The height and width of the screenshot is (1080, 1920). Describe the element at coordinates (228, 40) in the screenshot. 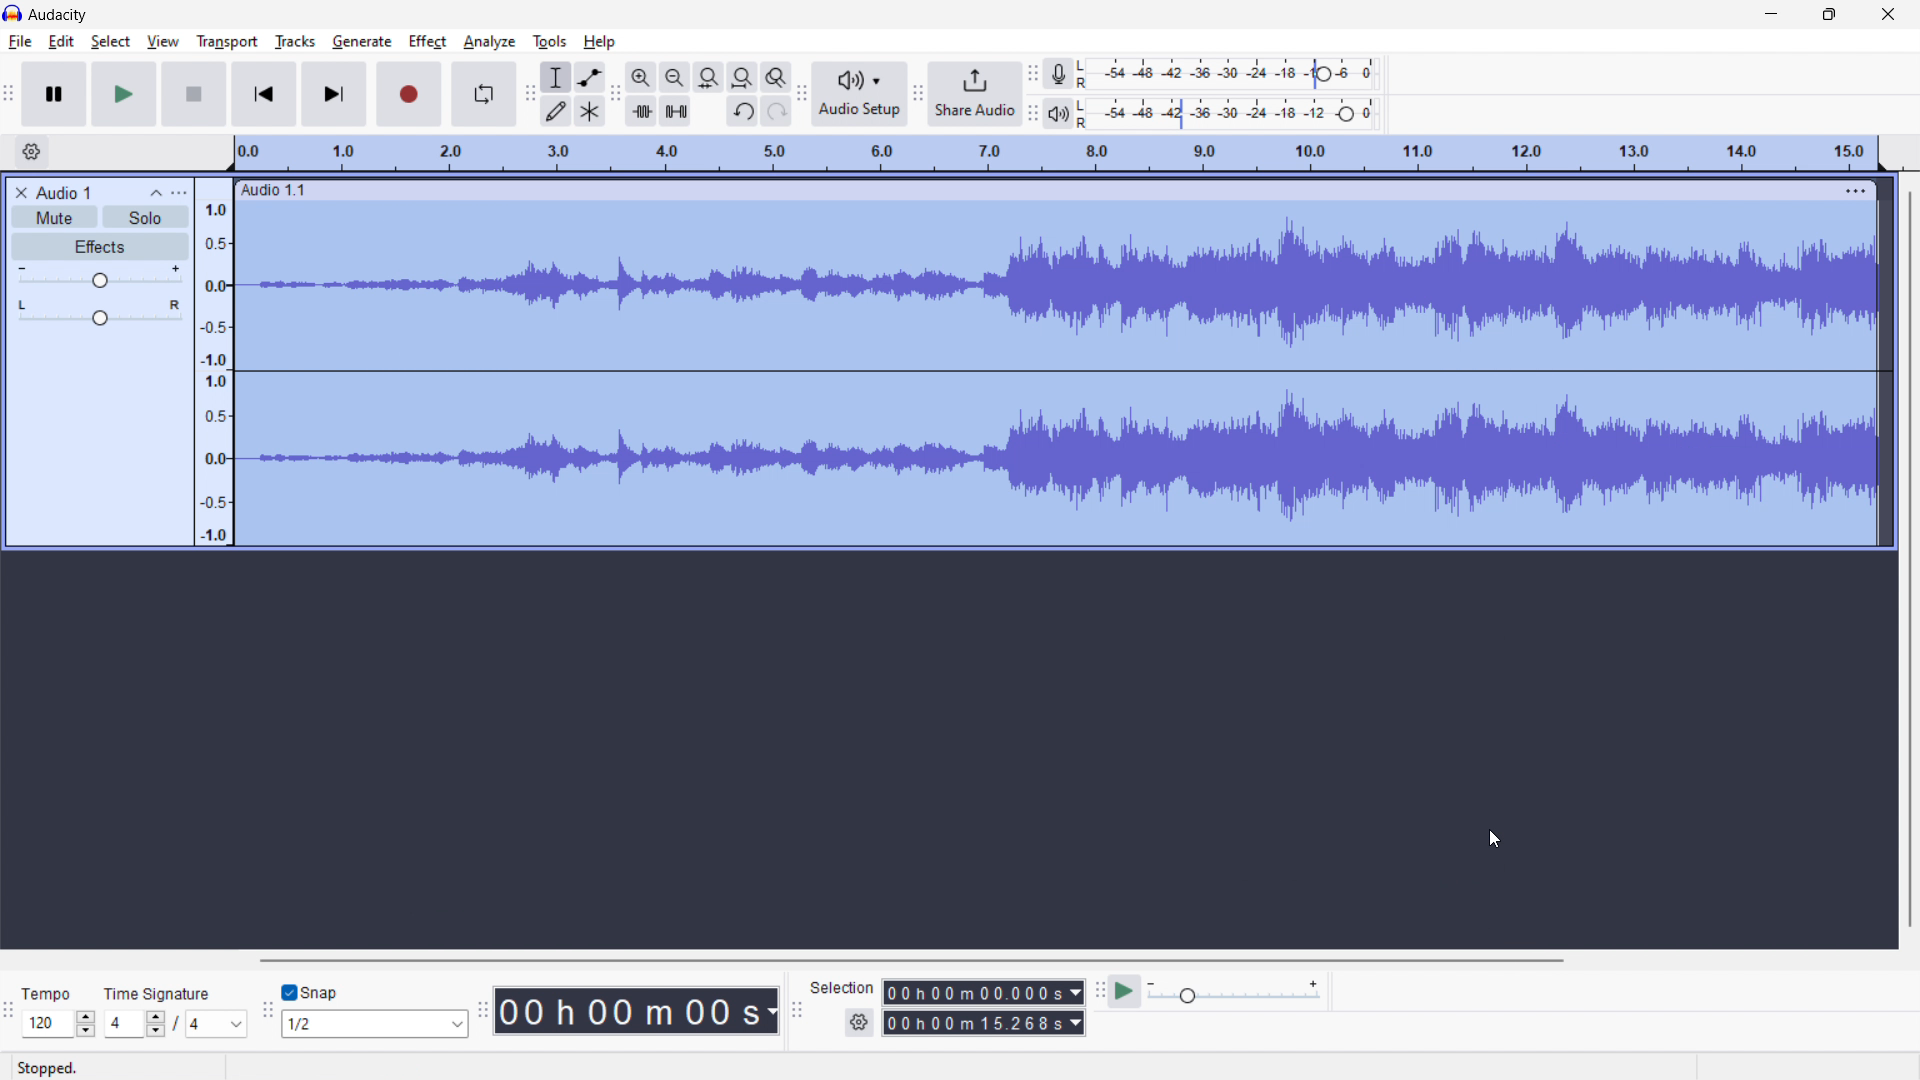

I see `transport` at that location.